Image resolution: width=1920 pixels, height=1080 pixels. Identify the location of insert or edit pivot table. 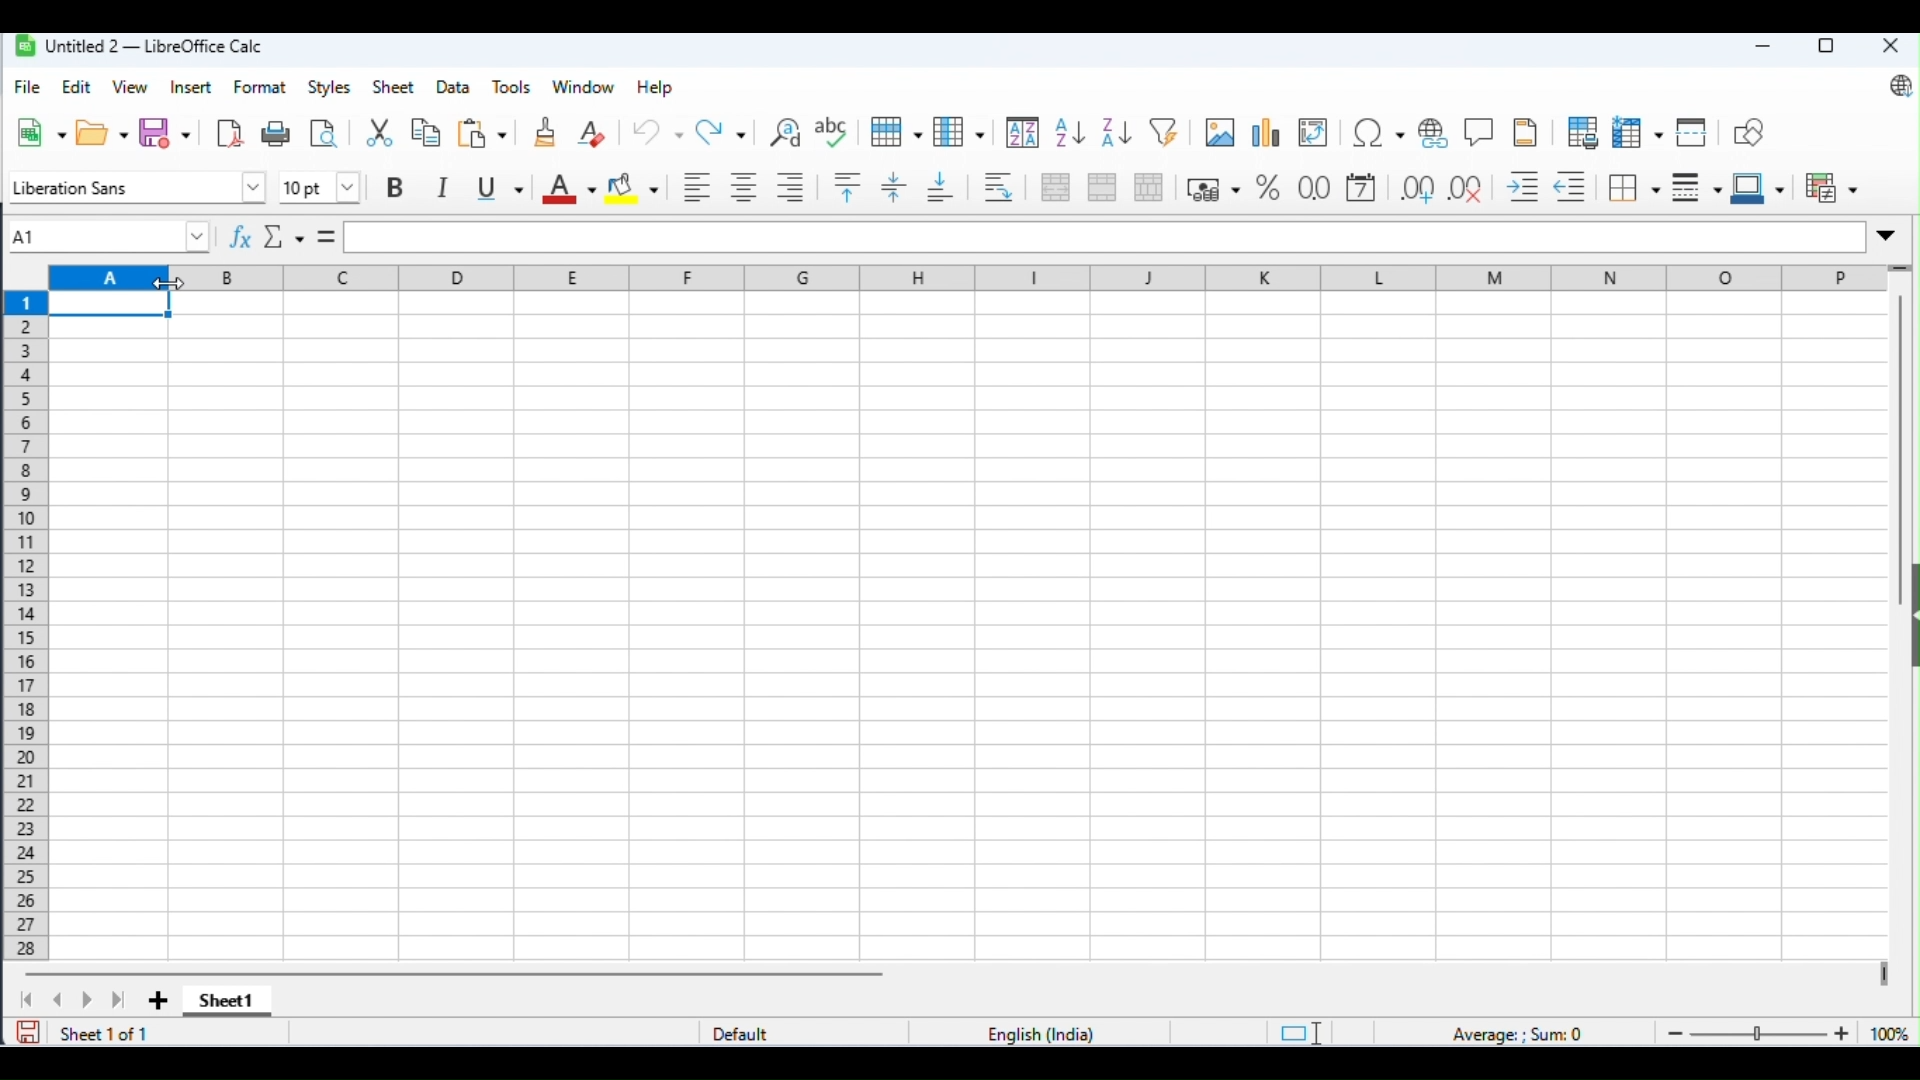
(1314, 135).